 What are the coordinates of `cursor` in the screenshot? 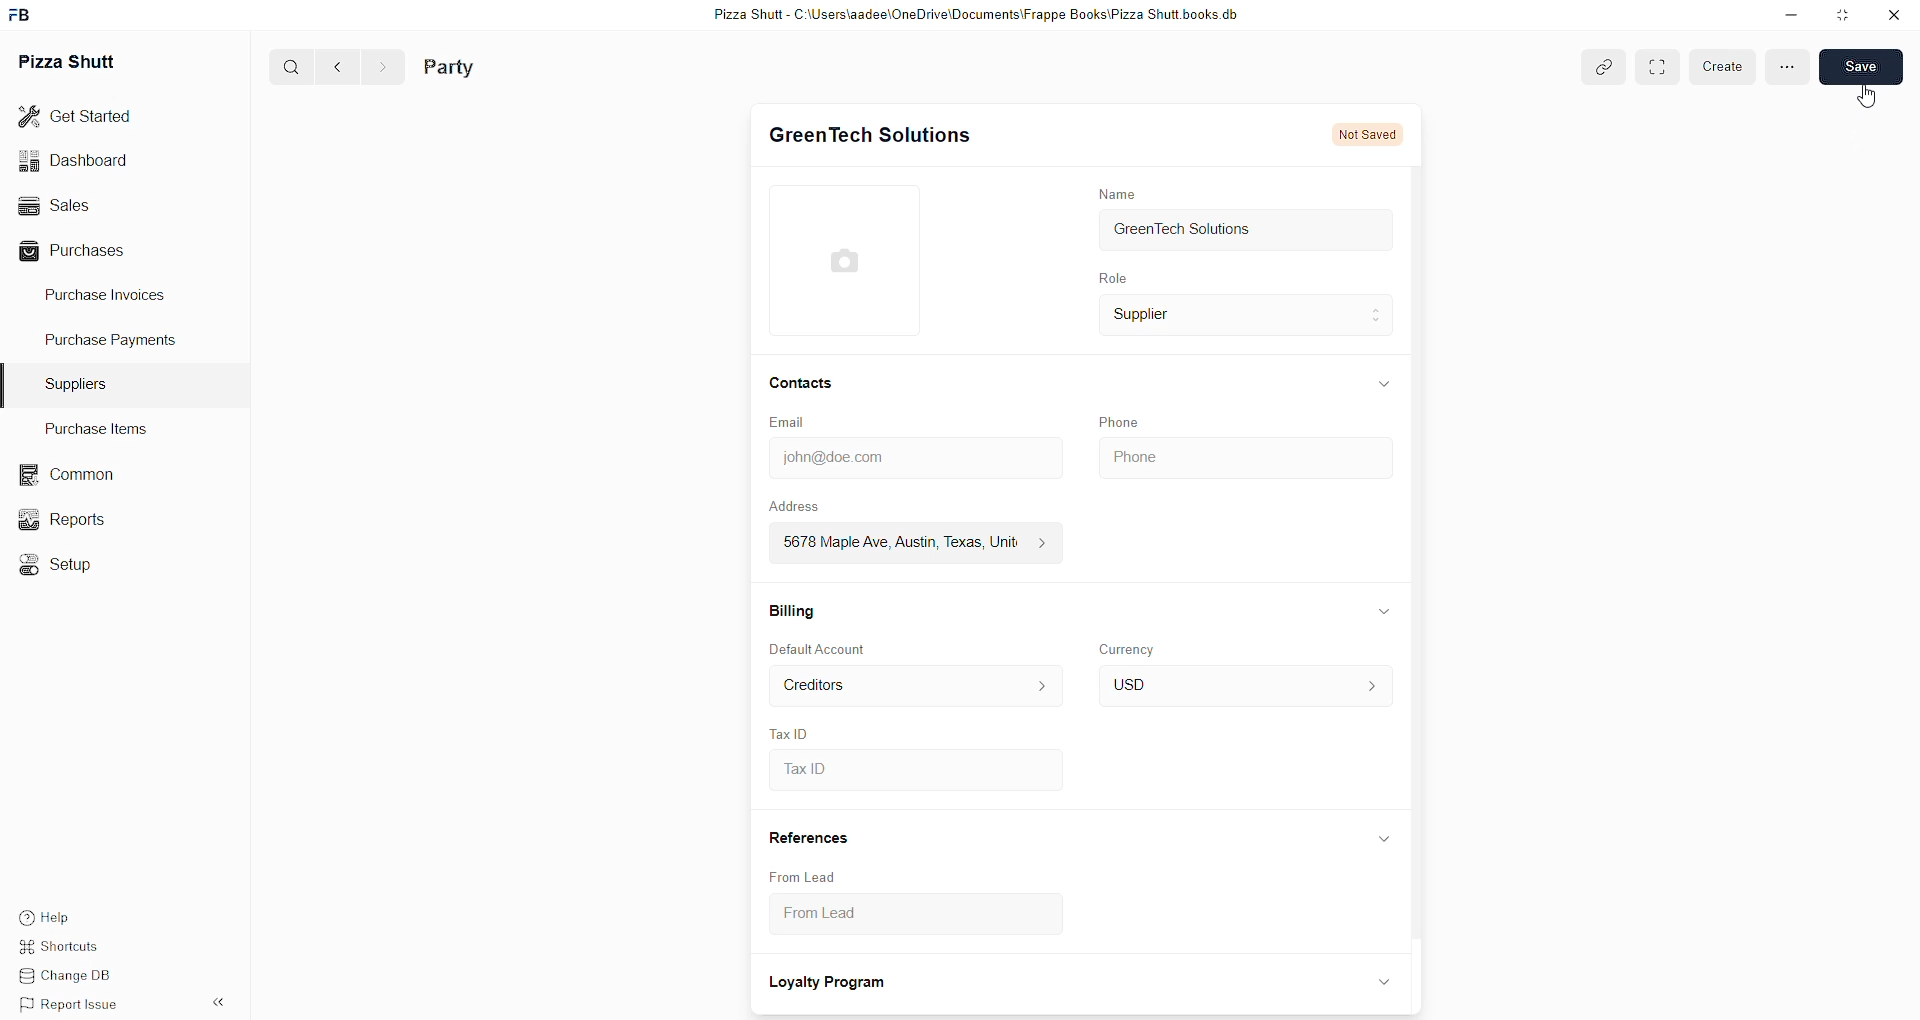 It's located at (1868, 98).